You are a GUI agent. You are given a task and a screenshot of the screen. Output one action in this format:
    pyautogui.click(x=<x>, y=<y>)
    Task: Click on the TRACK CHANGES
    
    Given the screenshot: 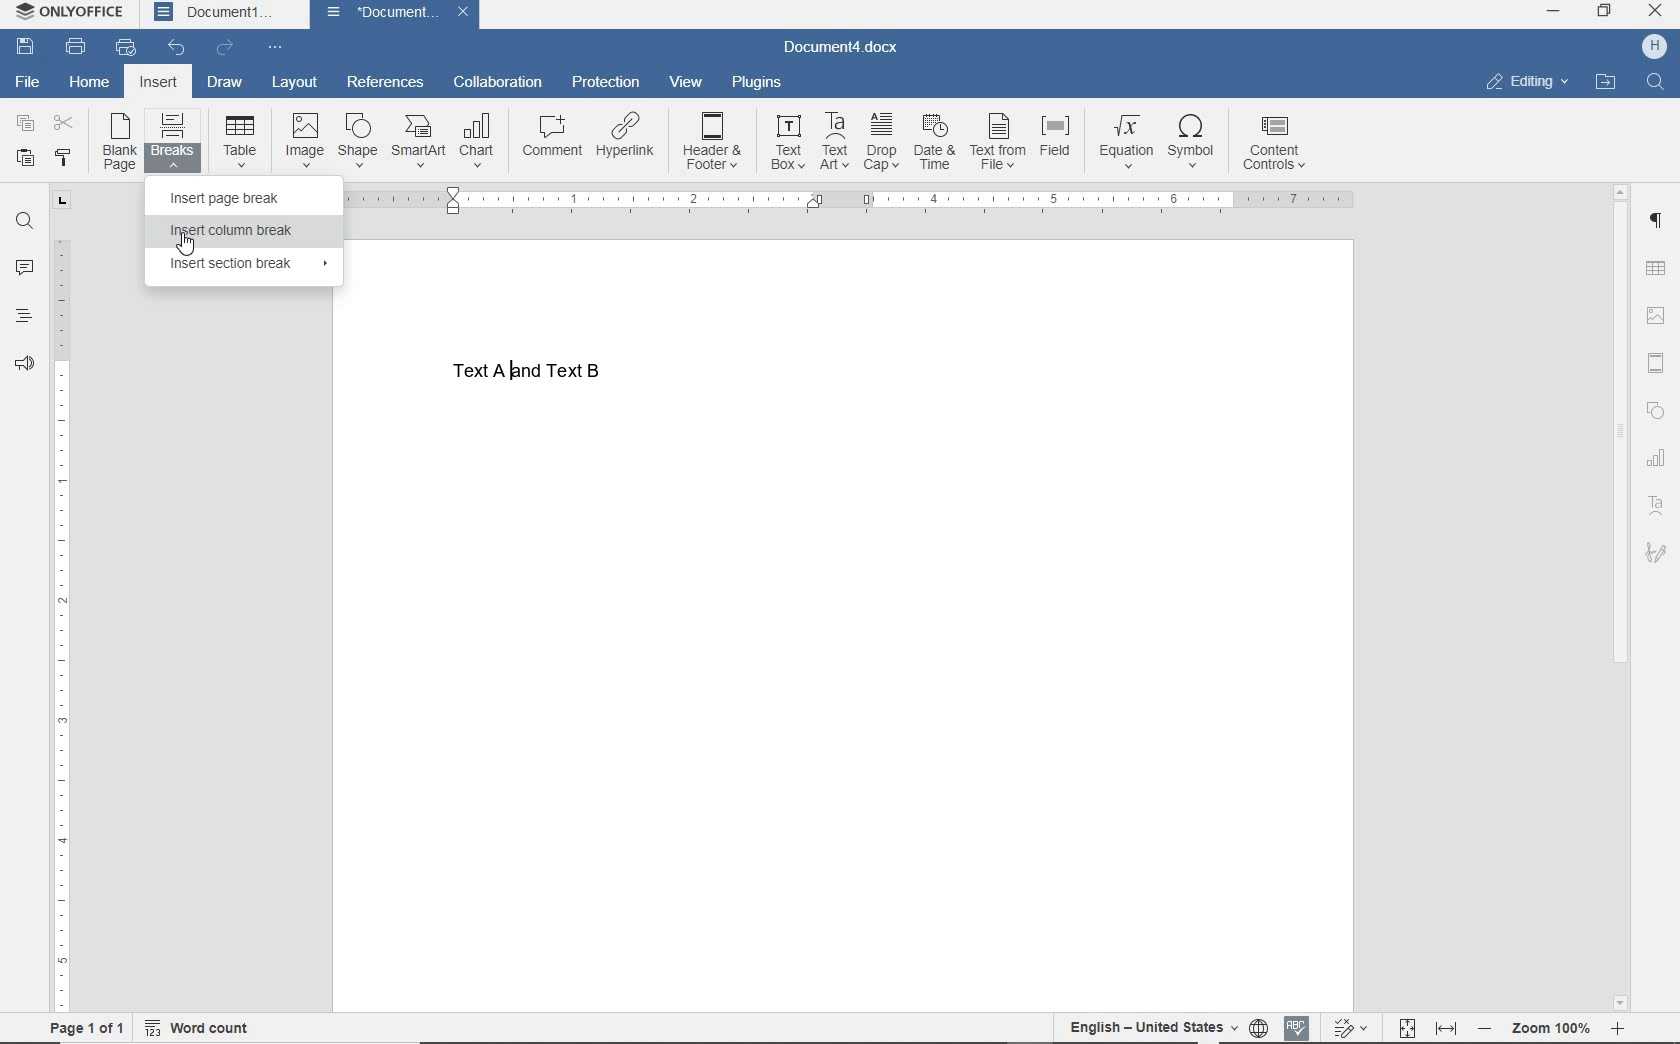 What is the action you would take?
    pyautogui.click(x=1349, y=1027)
    